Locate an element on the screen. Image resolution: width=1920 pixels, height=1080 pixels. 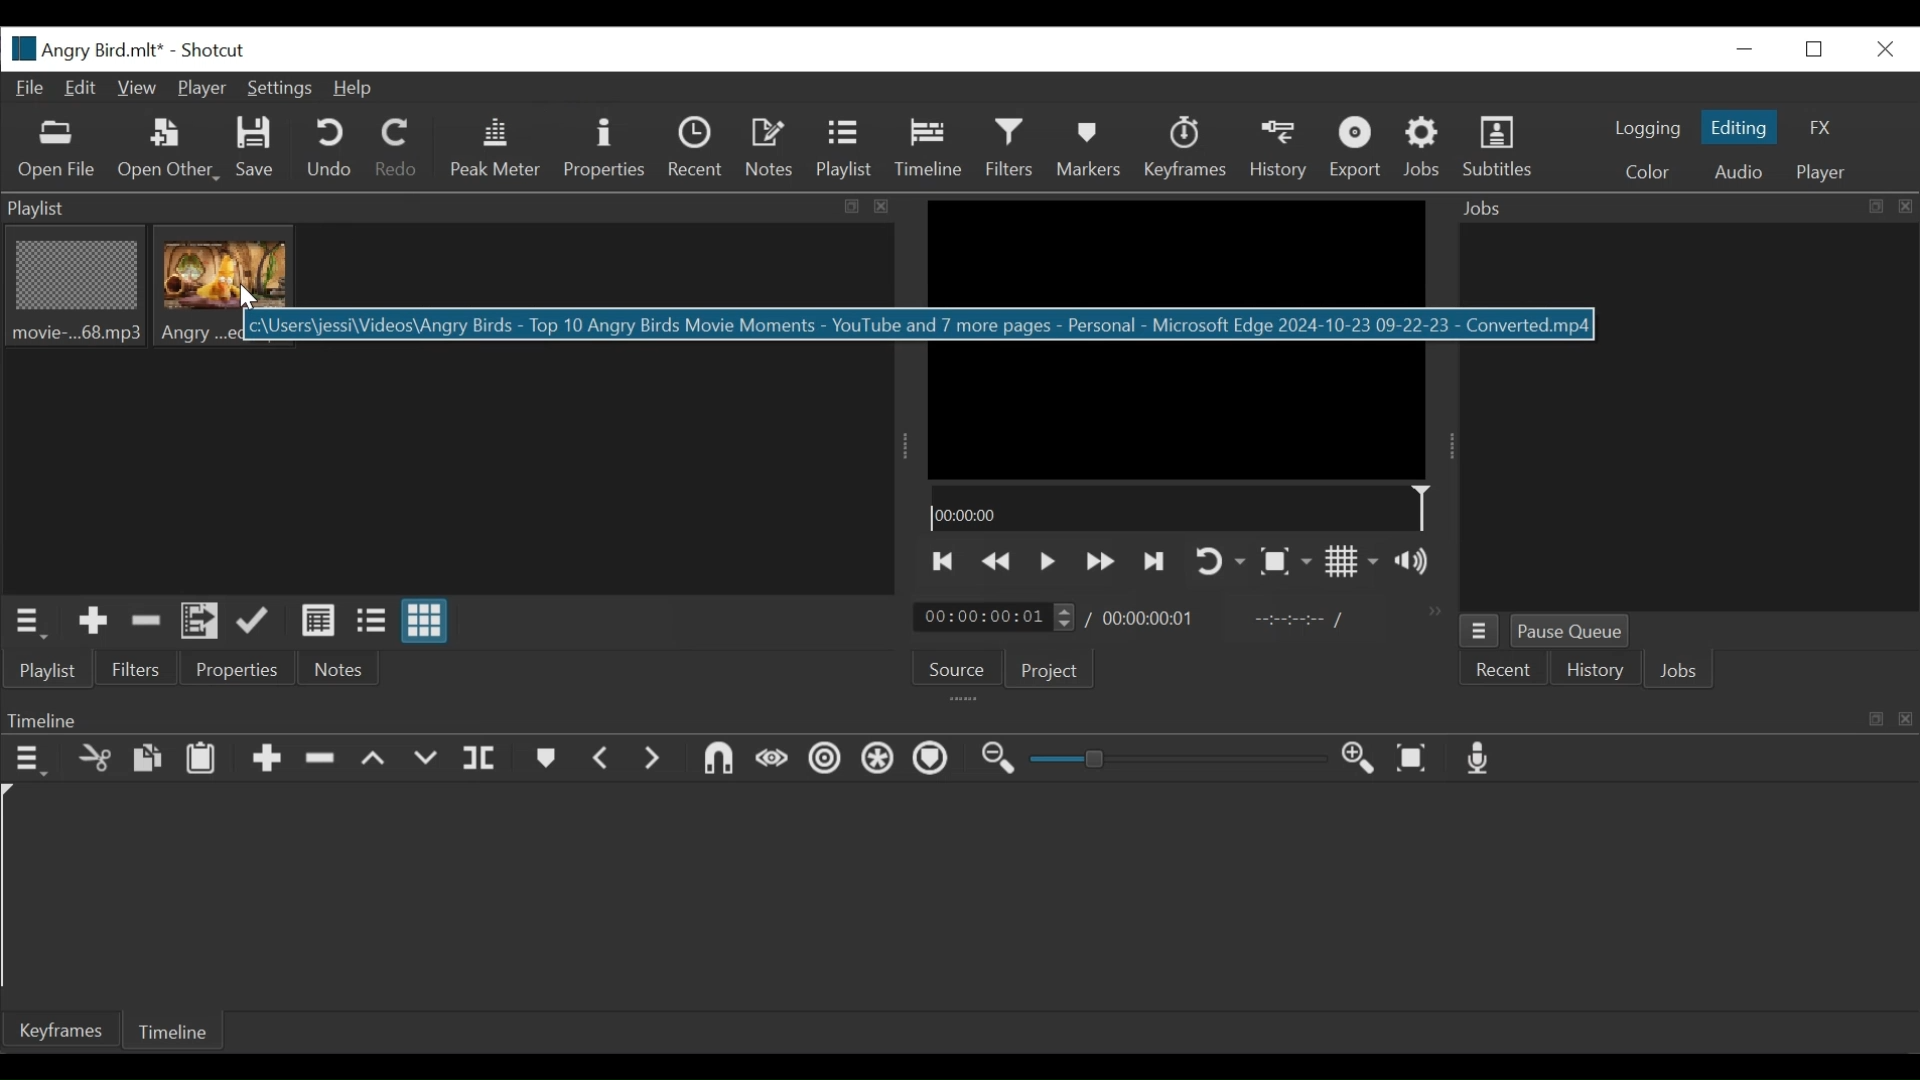
Jobs Menu is located at coordinates (1478, 631).